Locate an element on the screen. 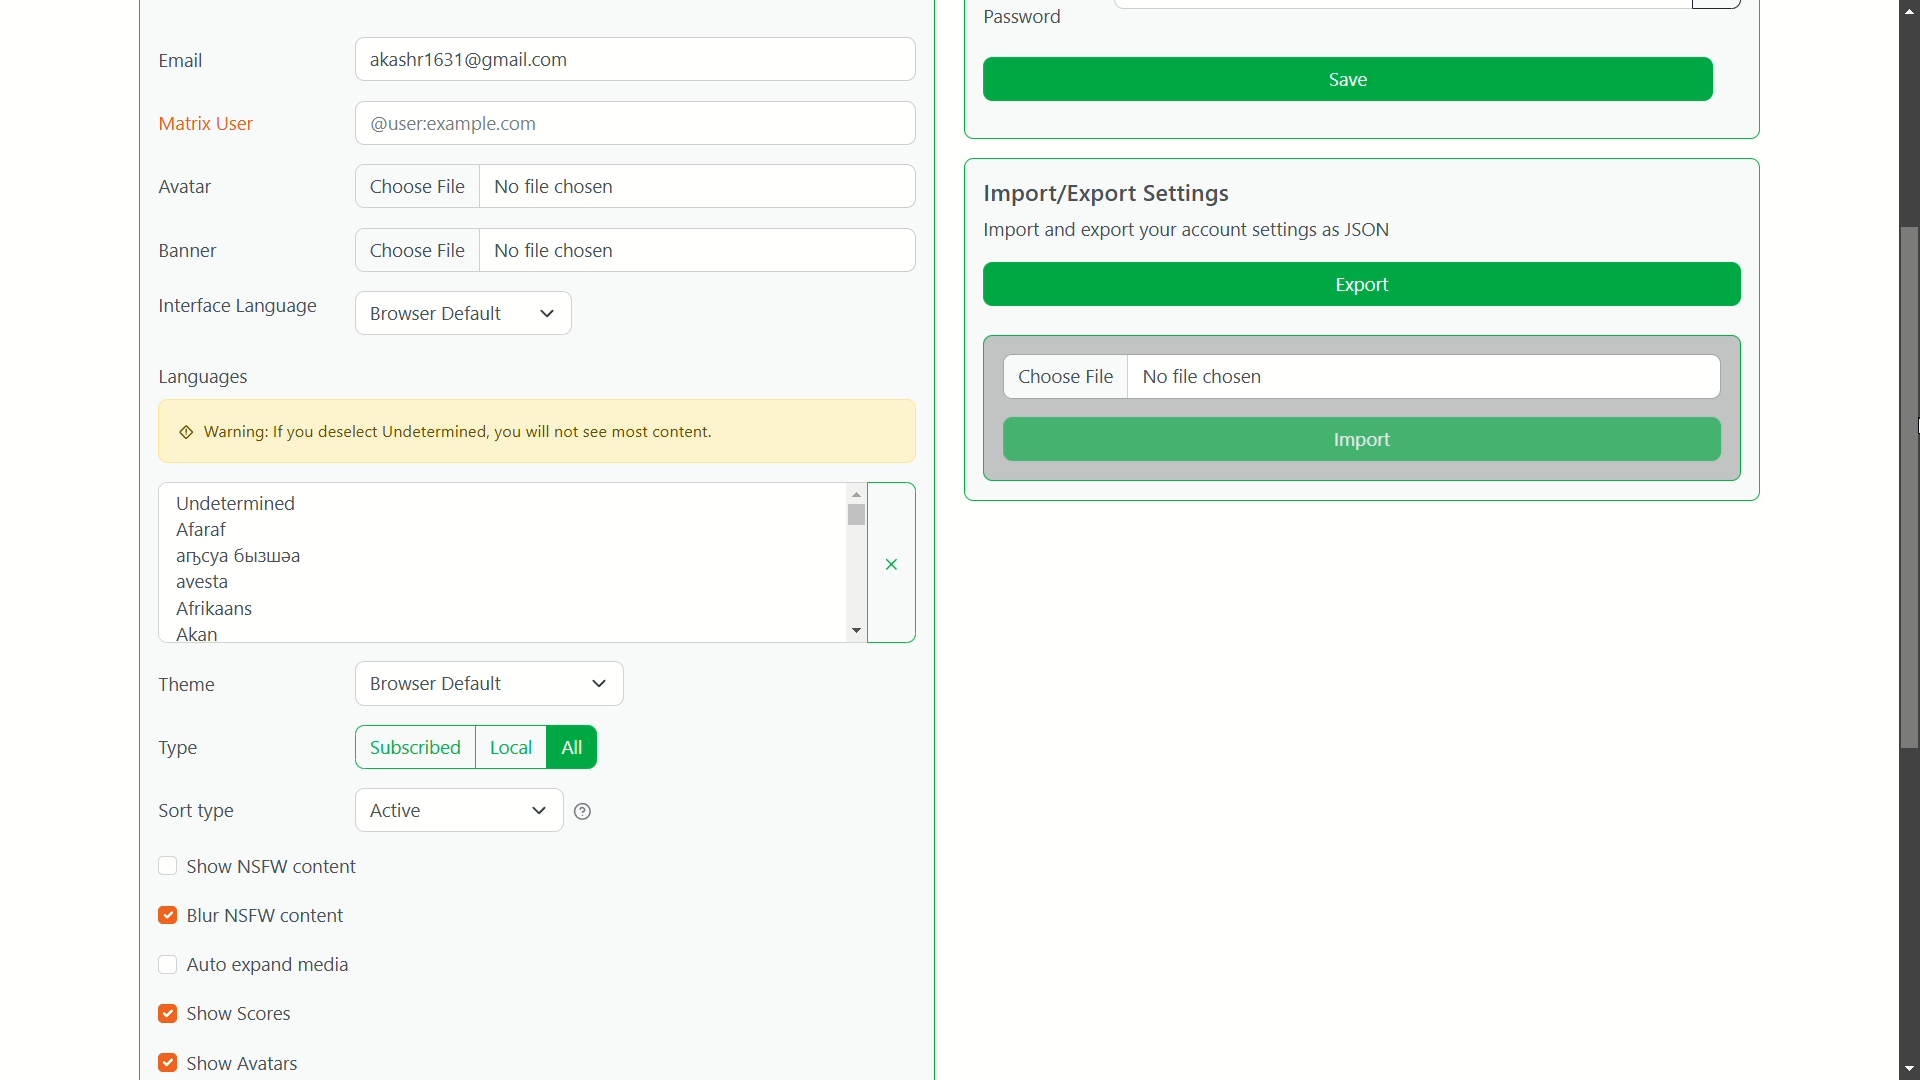 This screenshot has width=1920, height=1080. checkbox is located at coordinates (169, 1014).